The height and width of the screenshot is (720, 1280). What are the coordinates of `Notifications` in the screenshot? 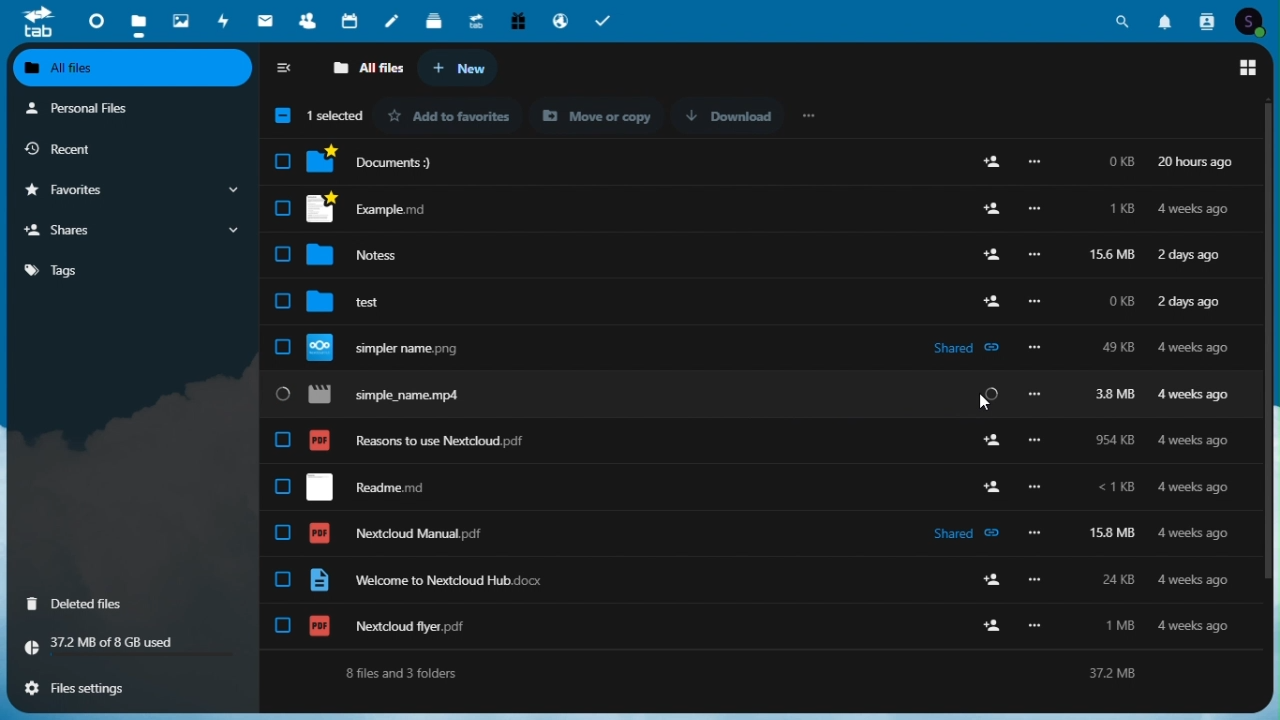 It's located at (1167, 19).